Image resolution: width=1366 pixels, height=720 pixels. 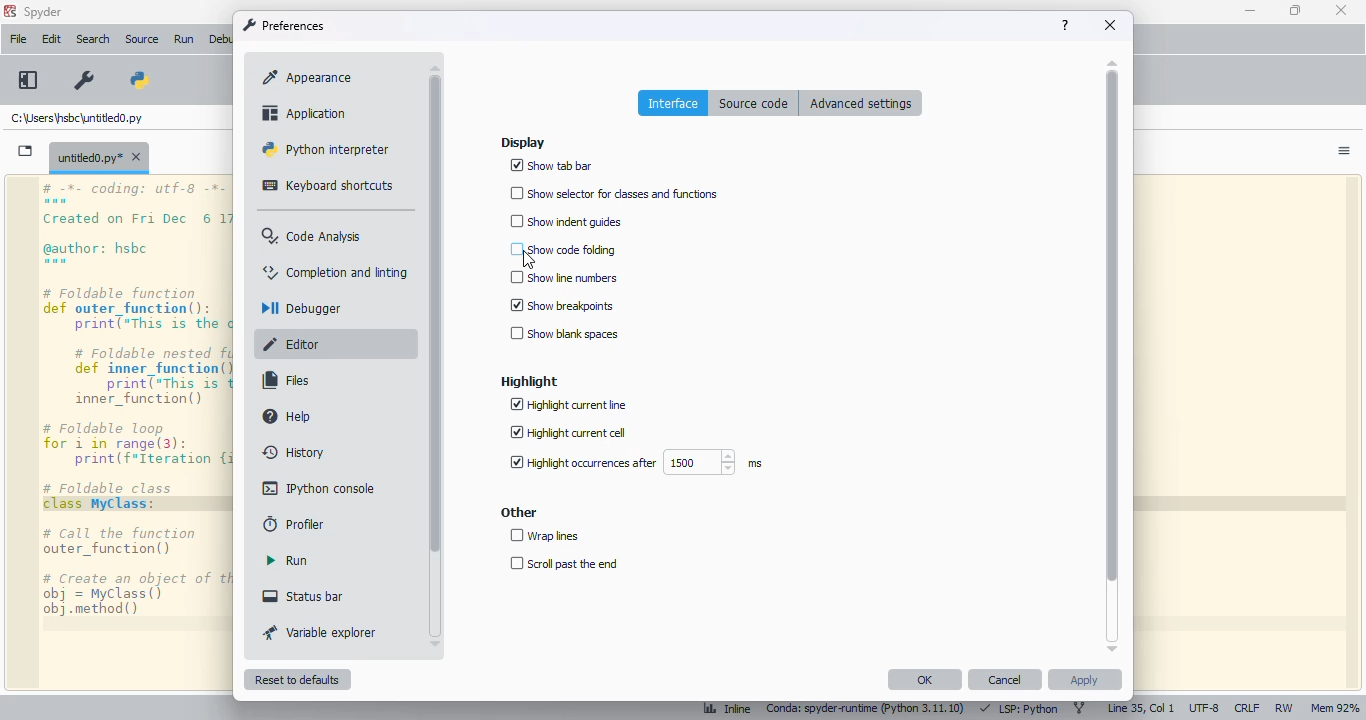 I want to click on variable explorer, so click(x=321, y=632).